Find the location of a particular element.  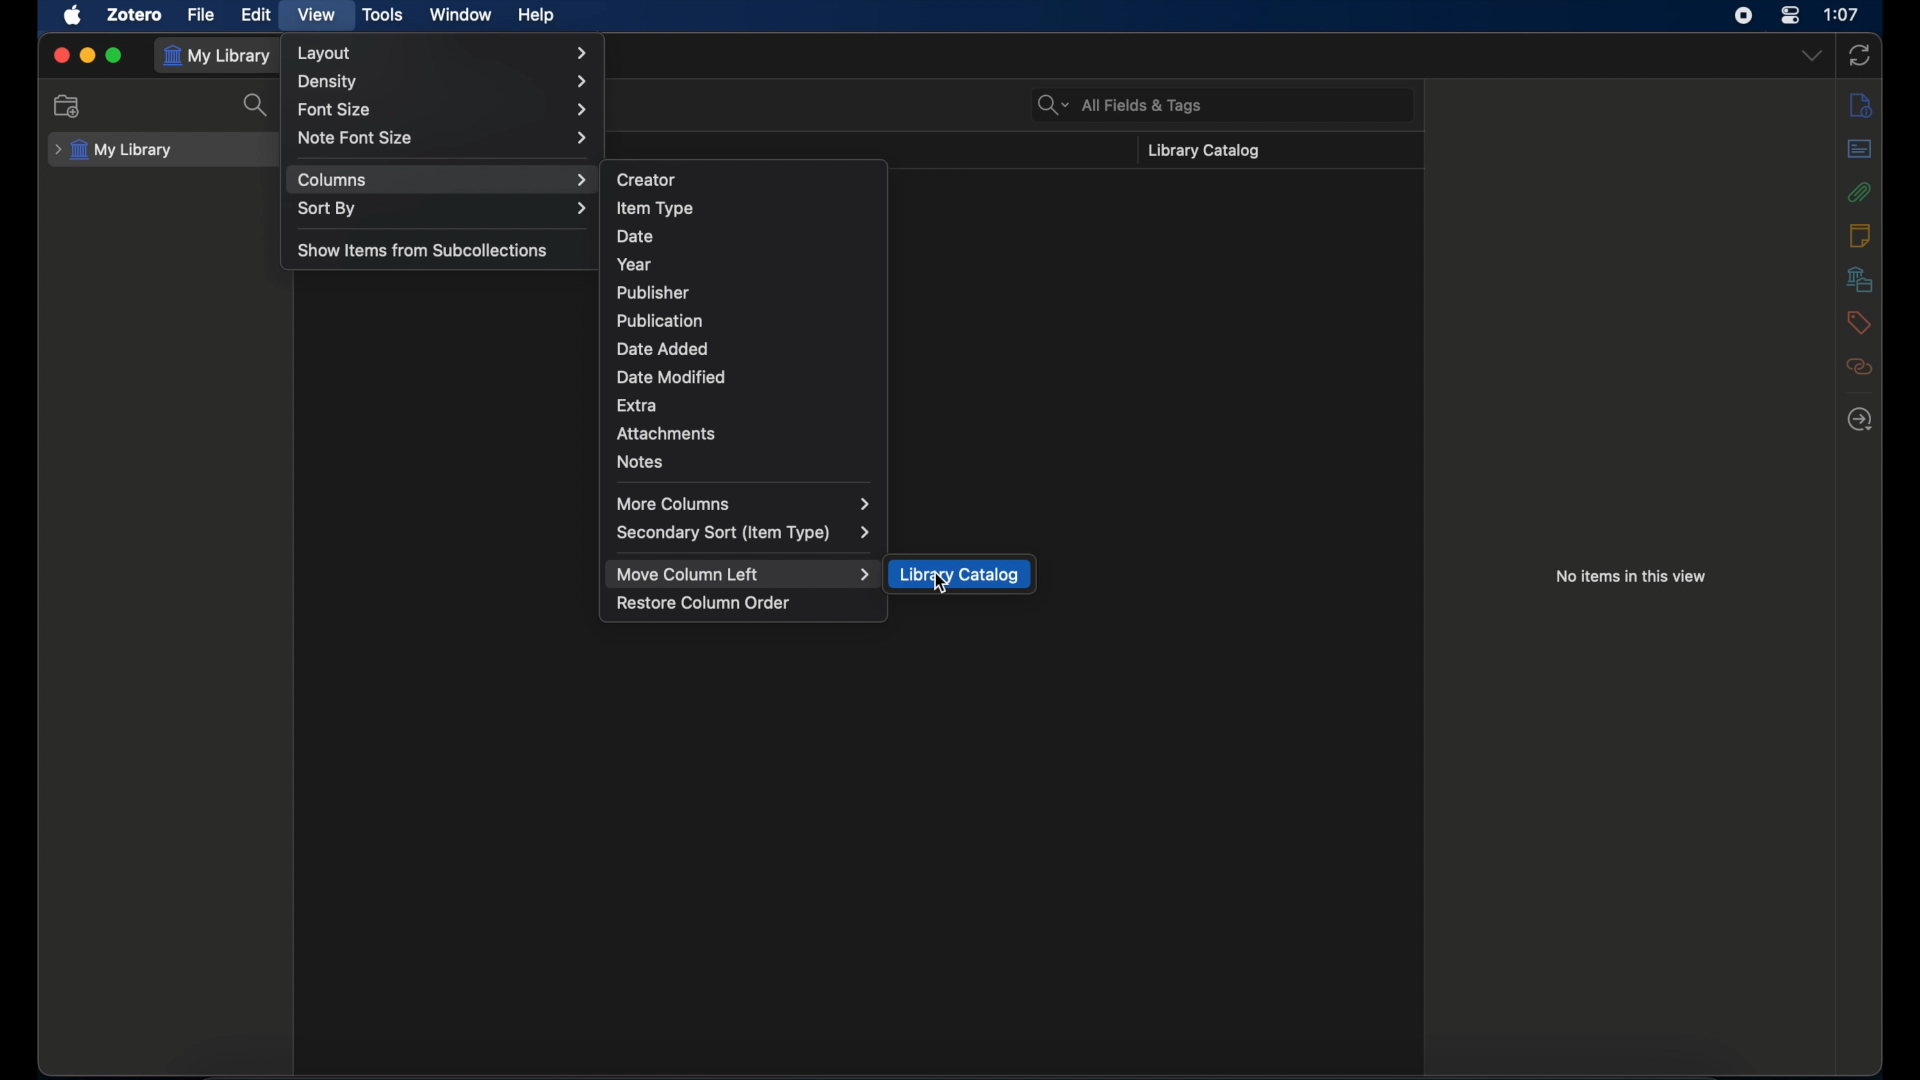

date added is located at coordinates (662, 348).